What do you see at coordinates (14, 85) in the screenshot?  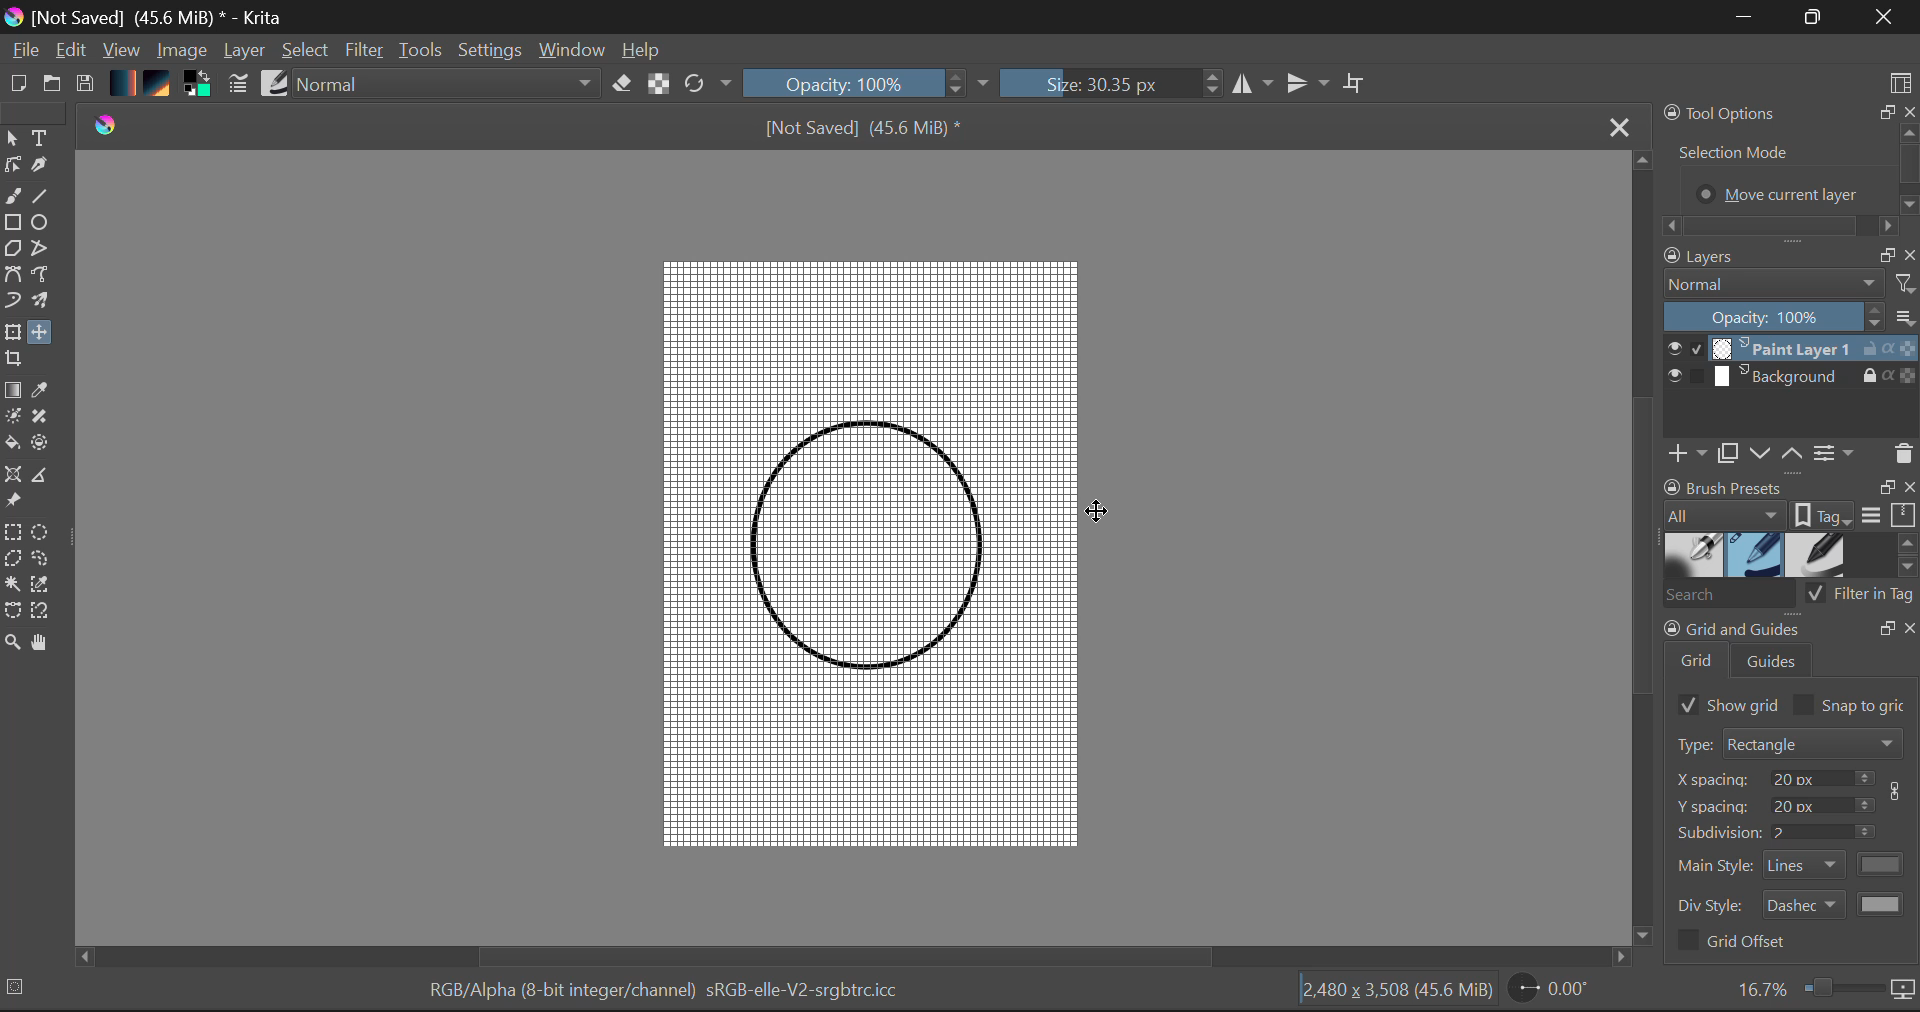 I see `New` at bounding box center [14, 85].